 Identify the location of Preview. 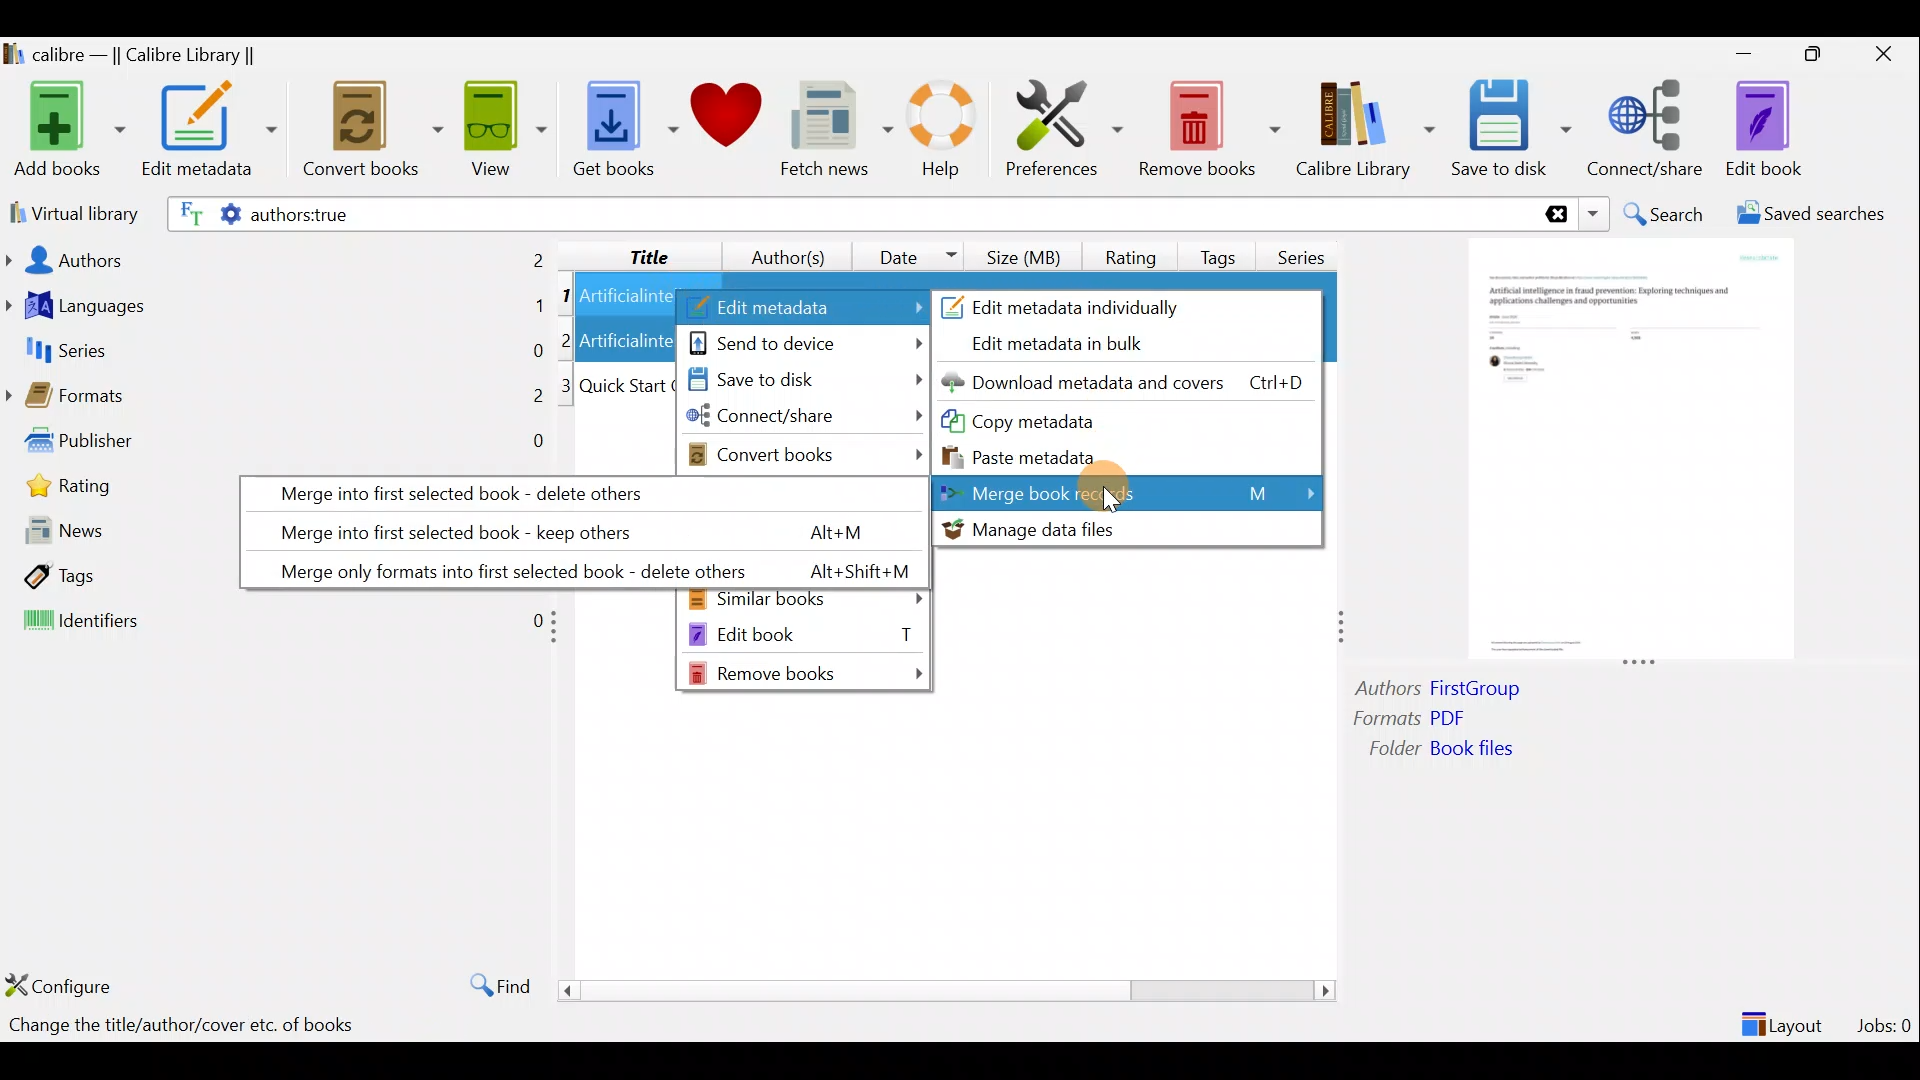
(1625, 452).